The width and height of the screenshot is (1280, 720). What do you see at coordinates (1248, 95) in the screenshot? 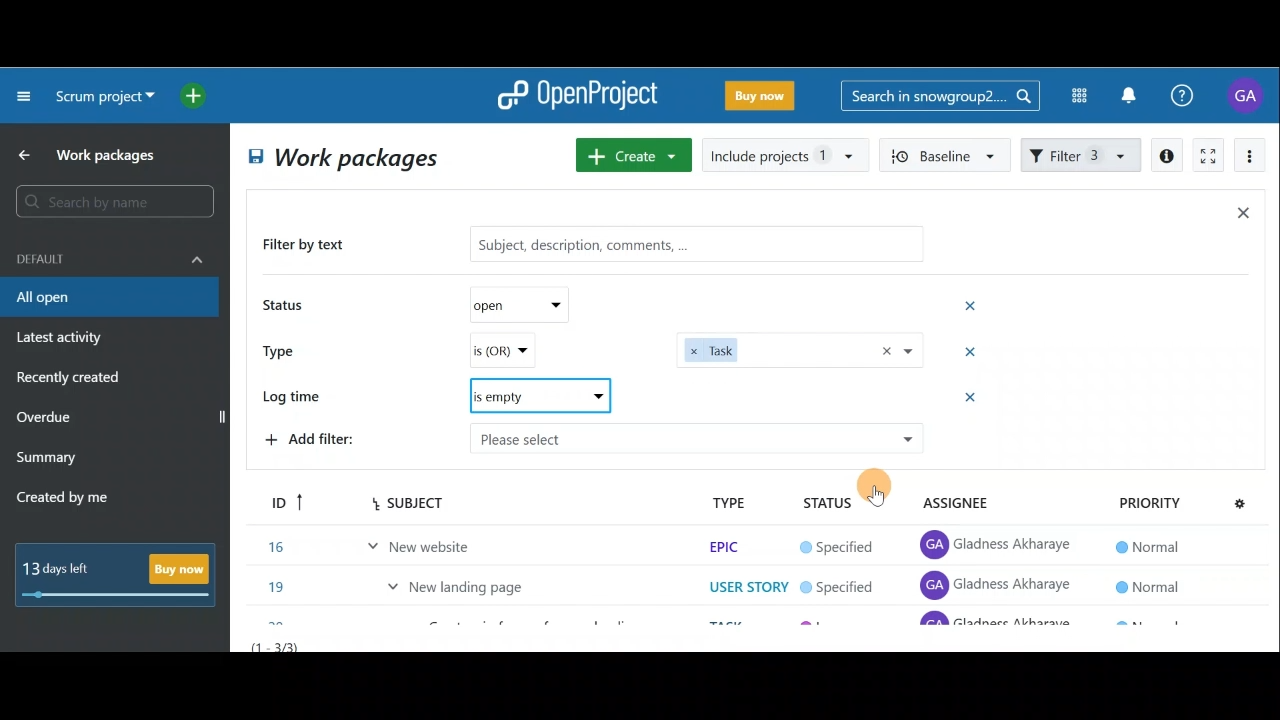
I see `Account name` at bounding box center [1248, 95].